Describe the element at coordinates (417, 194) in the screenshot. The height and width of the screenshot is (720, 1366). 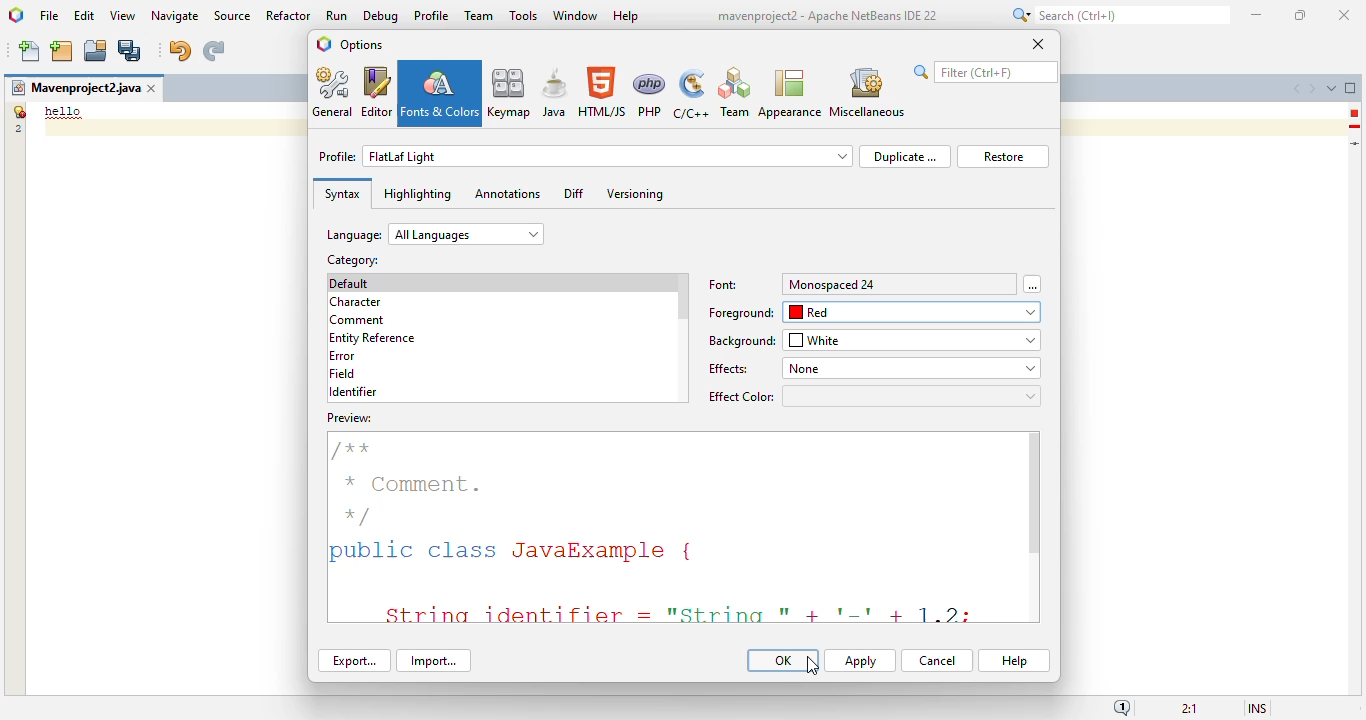
I see `highlighting` at that location.